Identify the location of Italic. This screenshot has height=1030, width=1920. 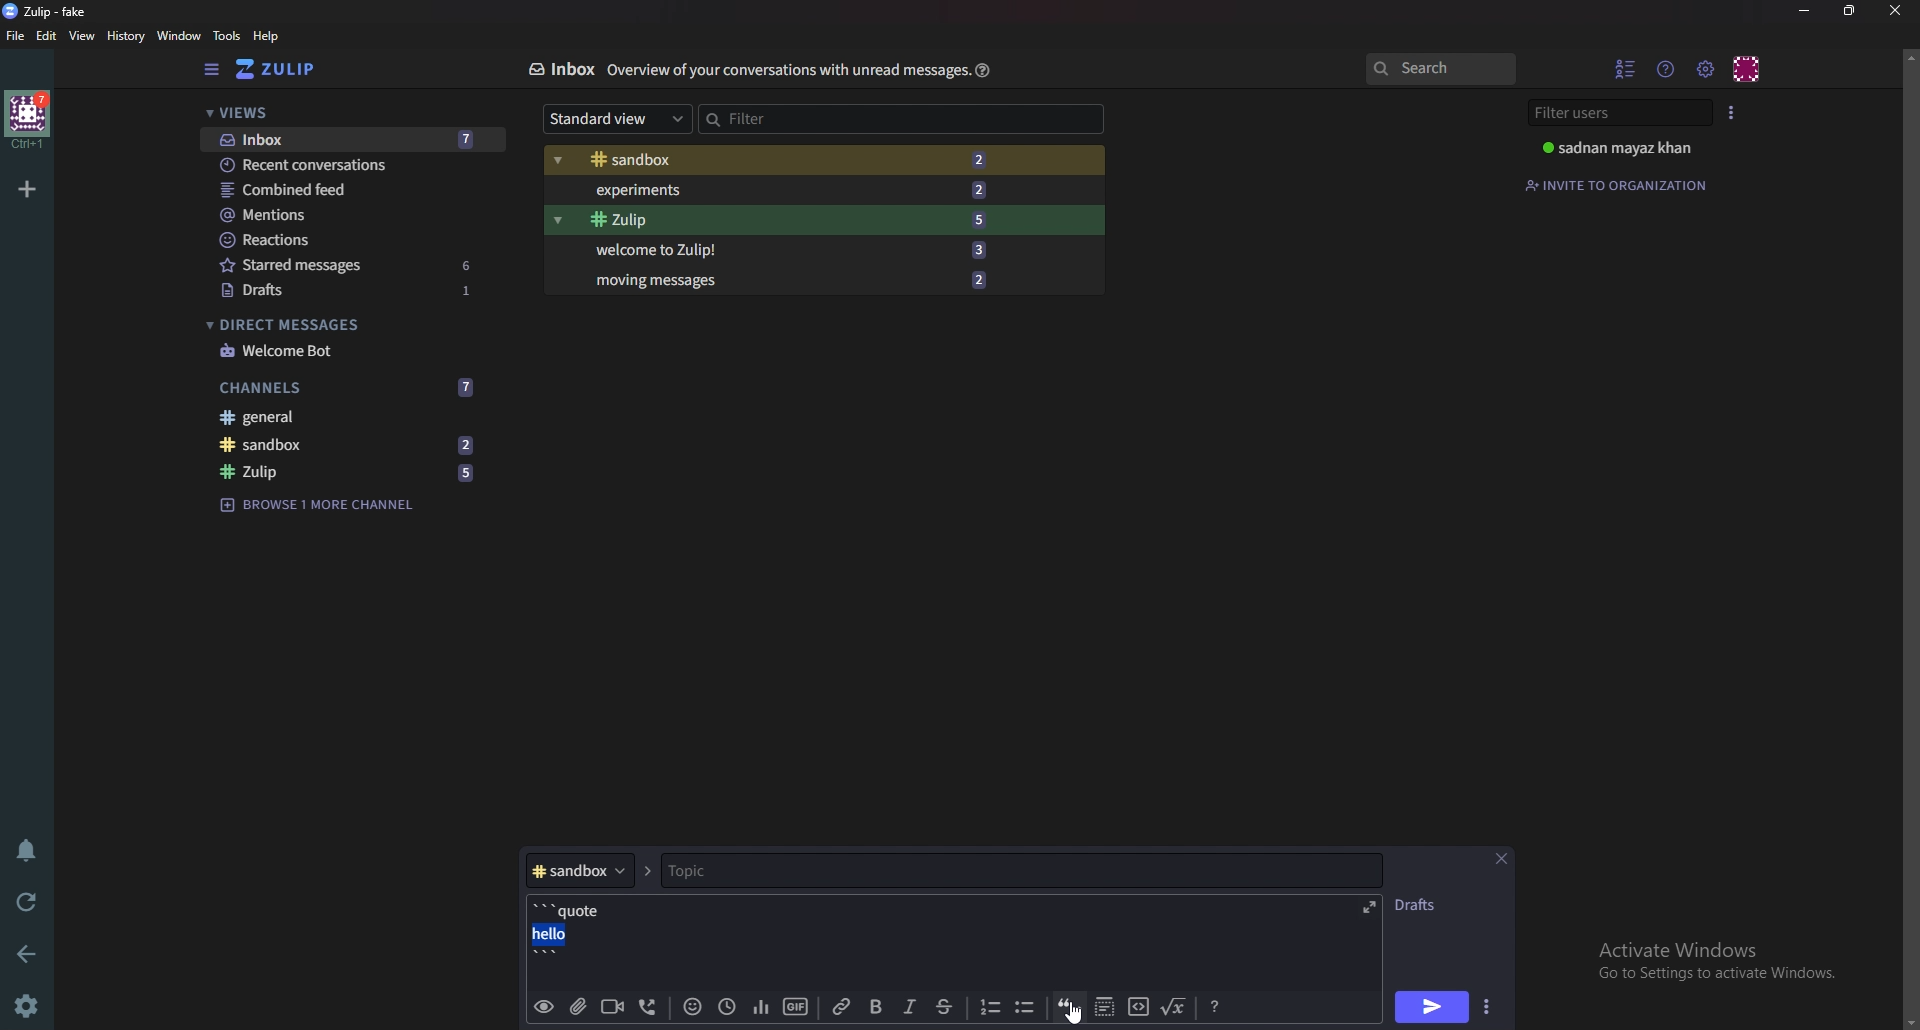
(913, 1008).